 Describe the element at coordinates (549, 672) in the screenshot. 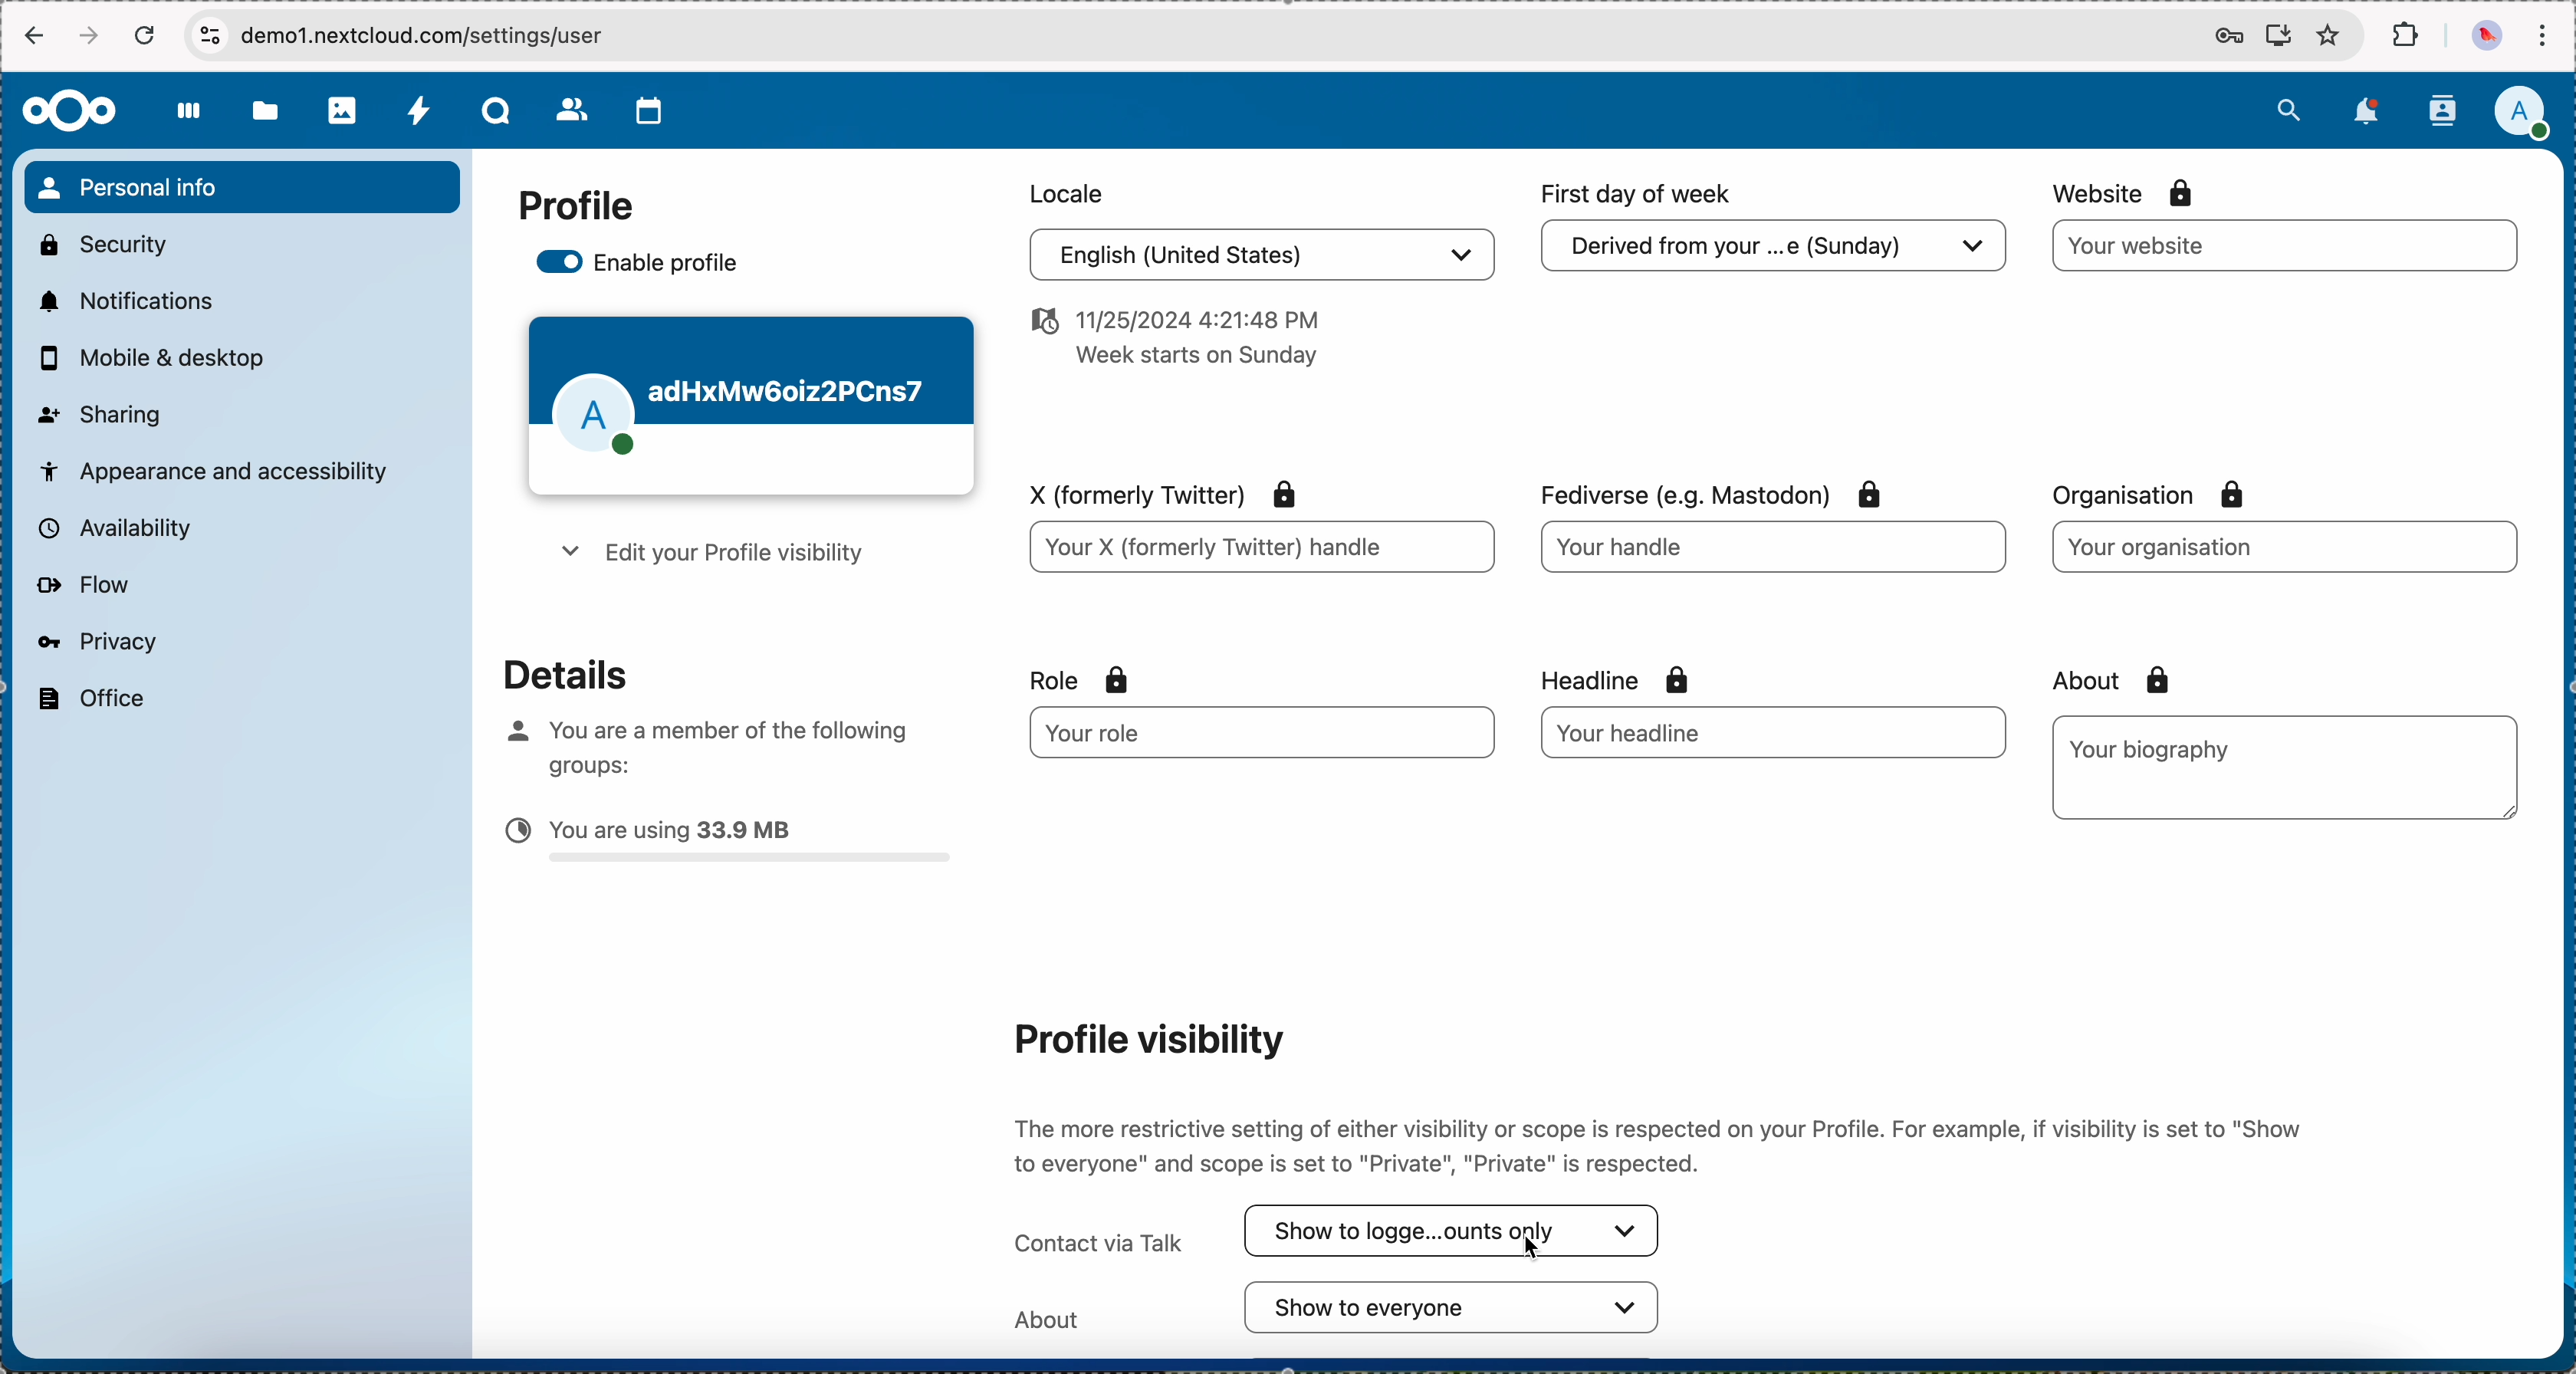

I see `details` at that location.